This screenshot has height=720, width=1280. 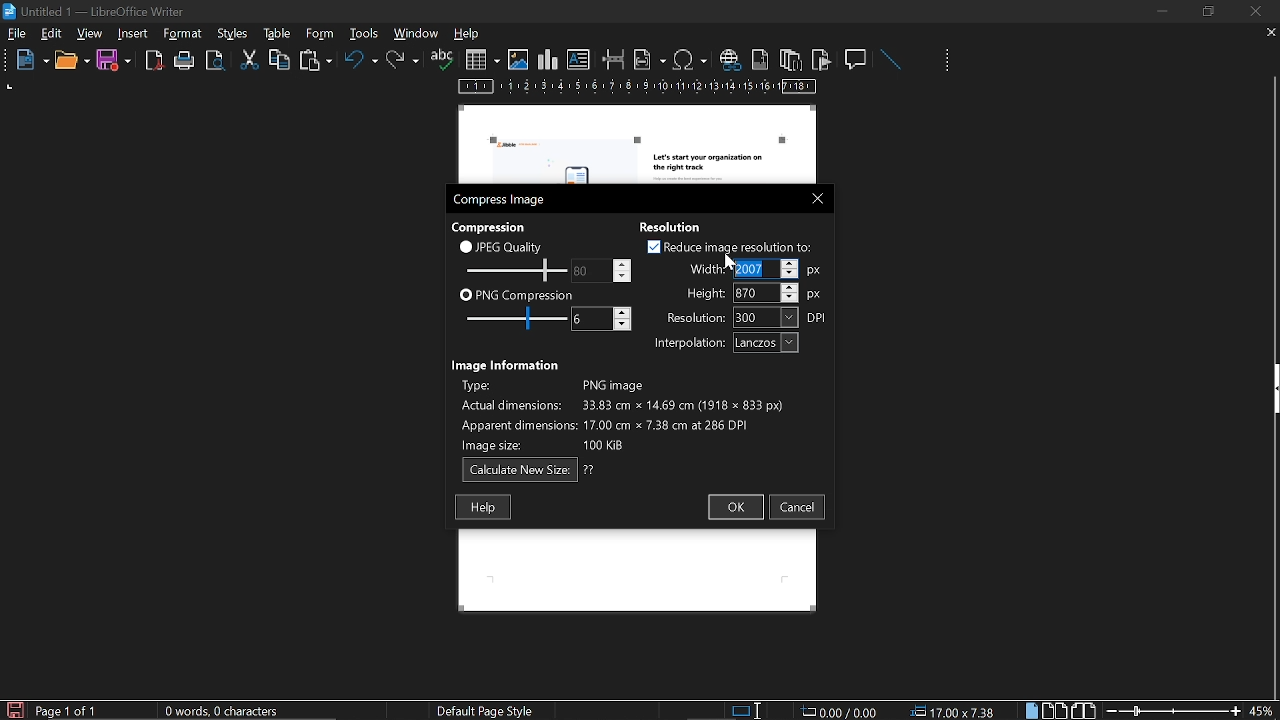 What do you see at coordinates (758, 59) in the screenshot?
I see `insert footnote` at bounding box center [758, 59].